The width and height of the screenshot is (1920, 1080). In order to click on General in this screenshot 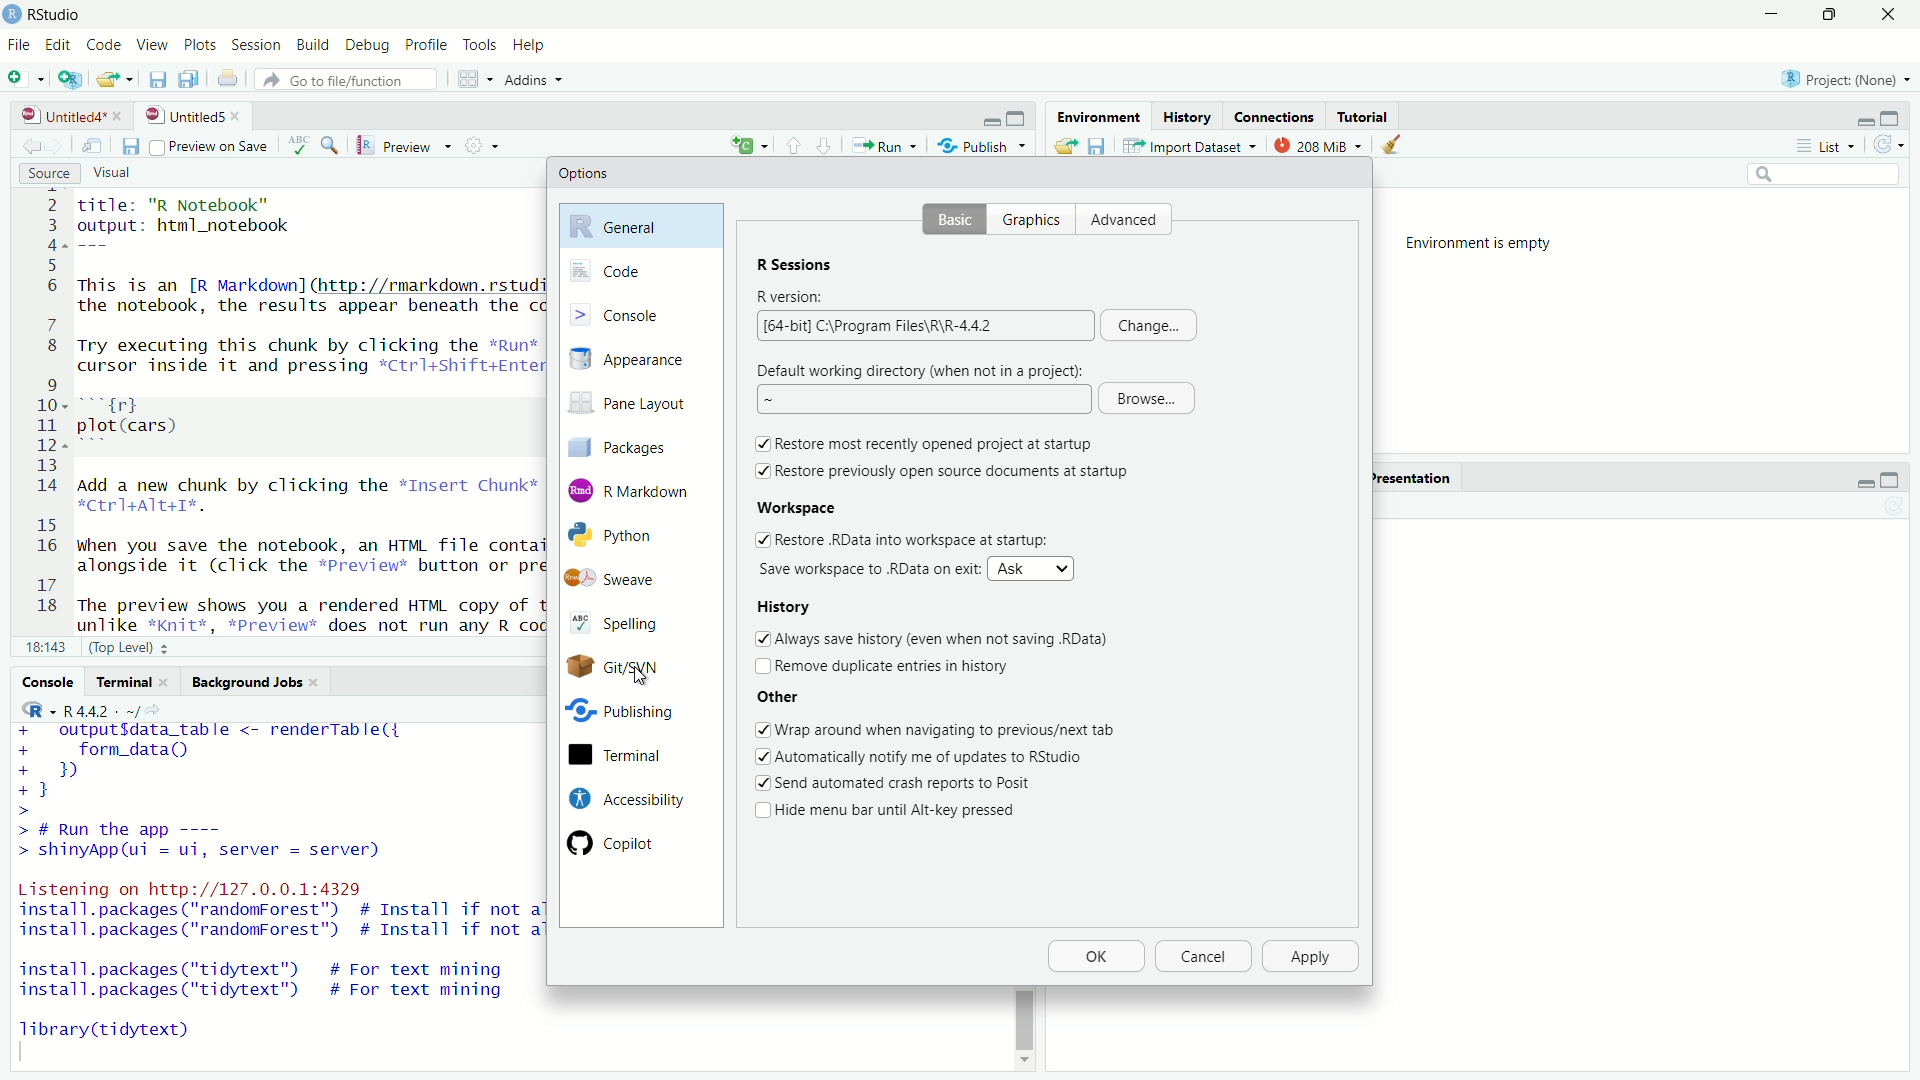, I will do `click(645, 224)`.